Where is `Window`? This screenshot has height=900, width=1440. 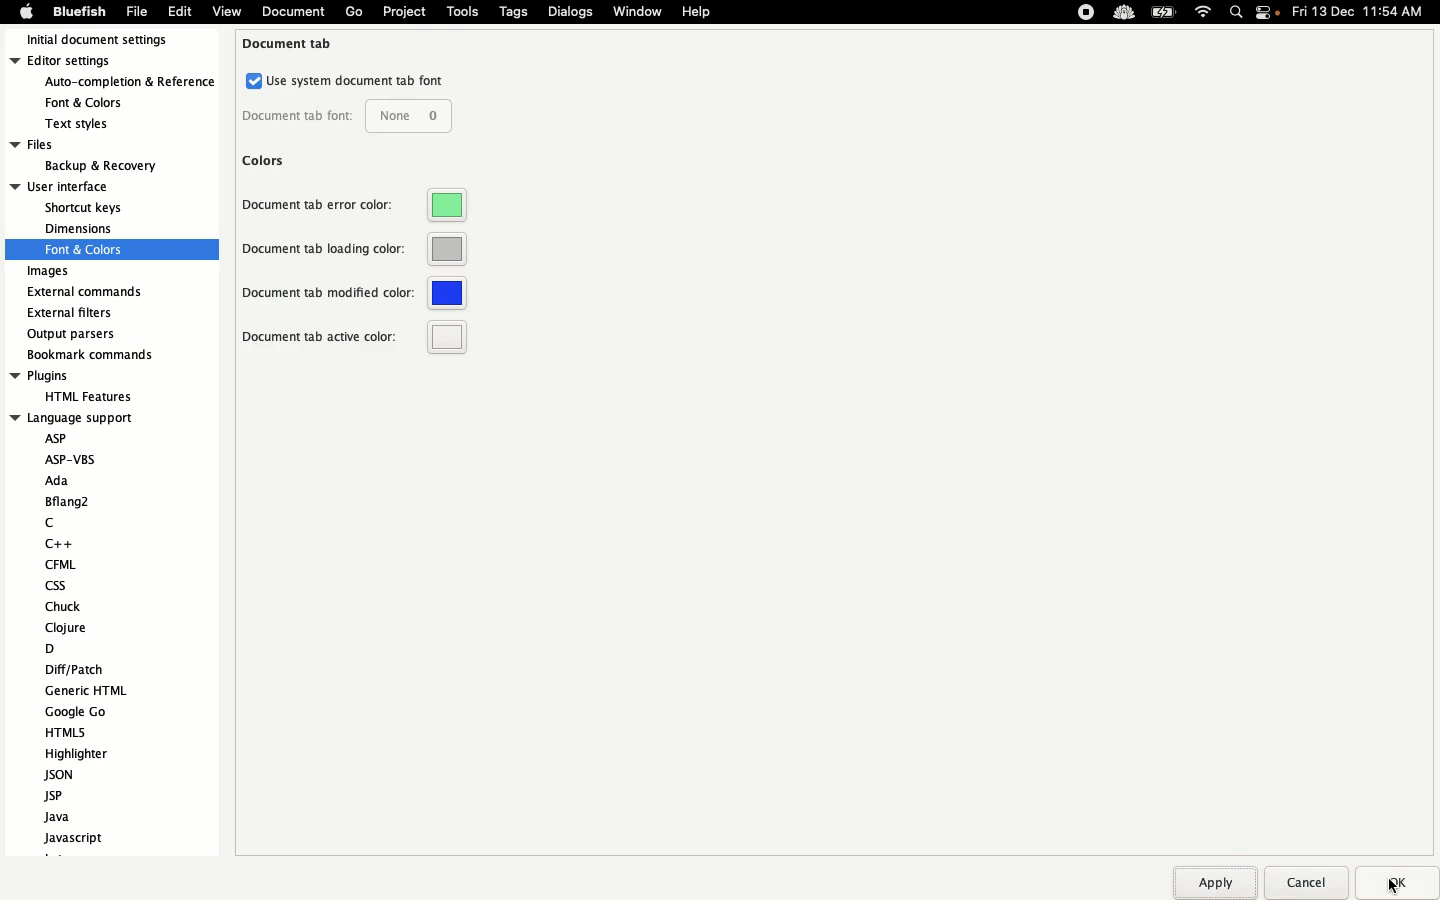 Window is located at coordinates (639, 13).